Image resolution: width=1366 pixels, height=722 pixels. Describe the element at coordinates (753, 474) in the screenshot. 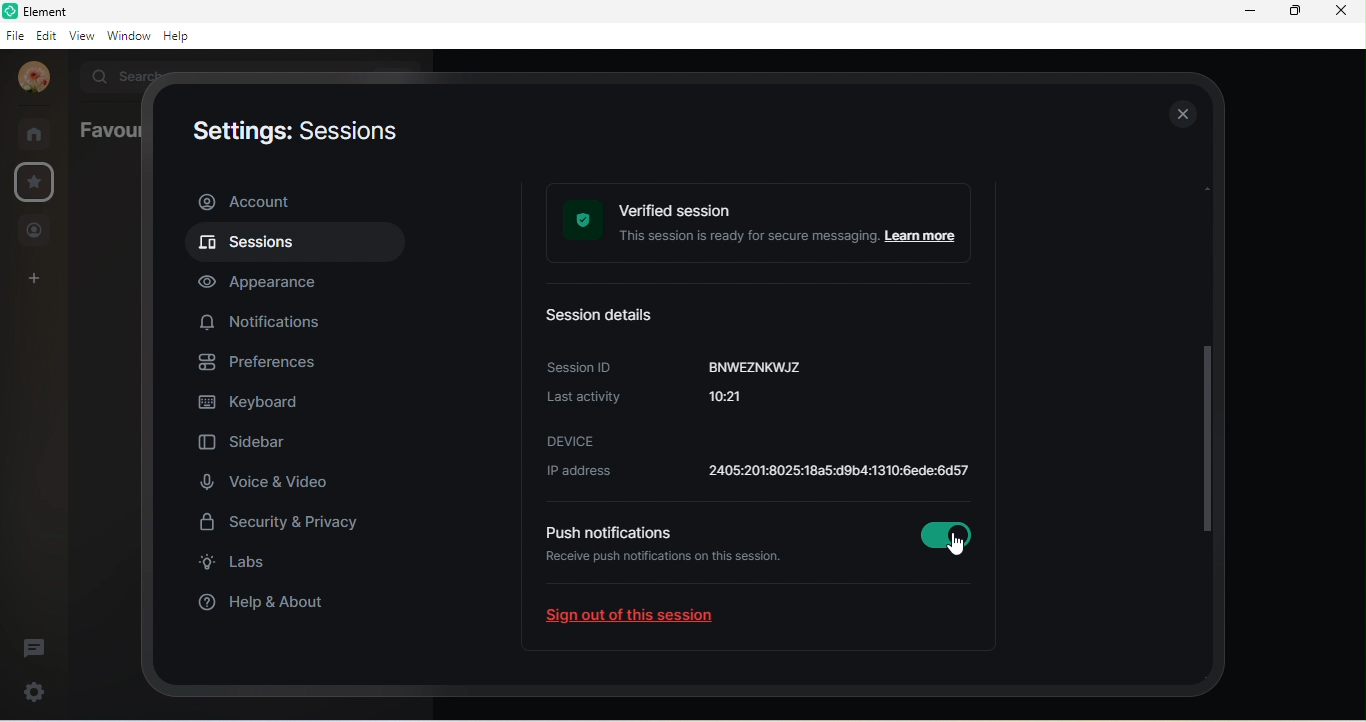

I see `ip address: 2401:4900:1c00:52d:1d42:d268:5a55:11bb` at that location.